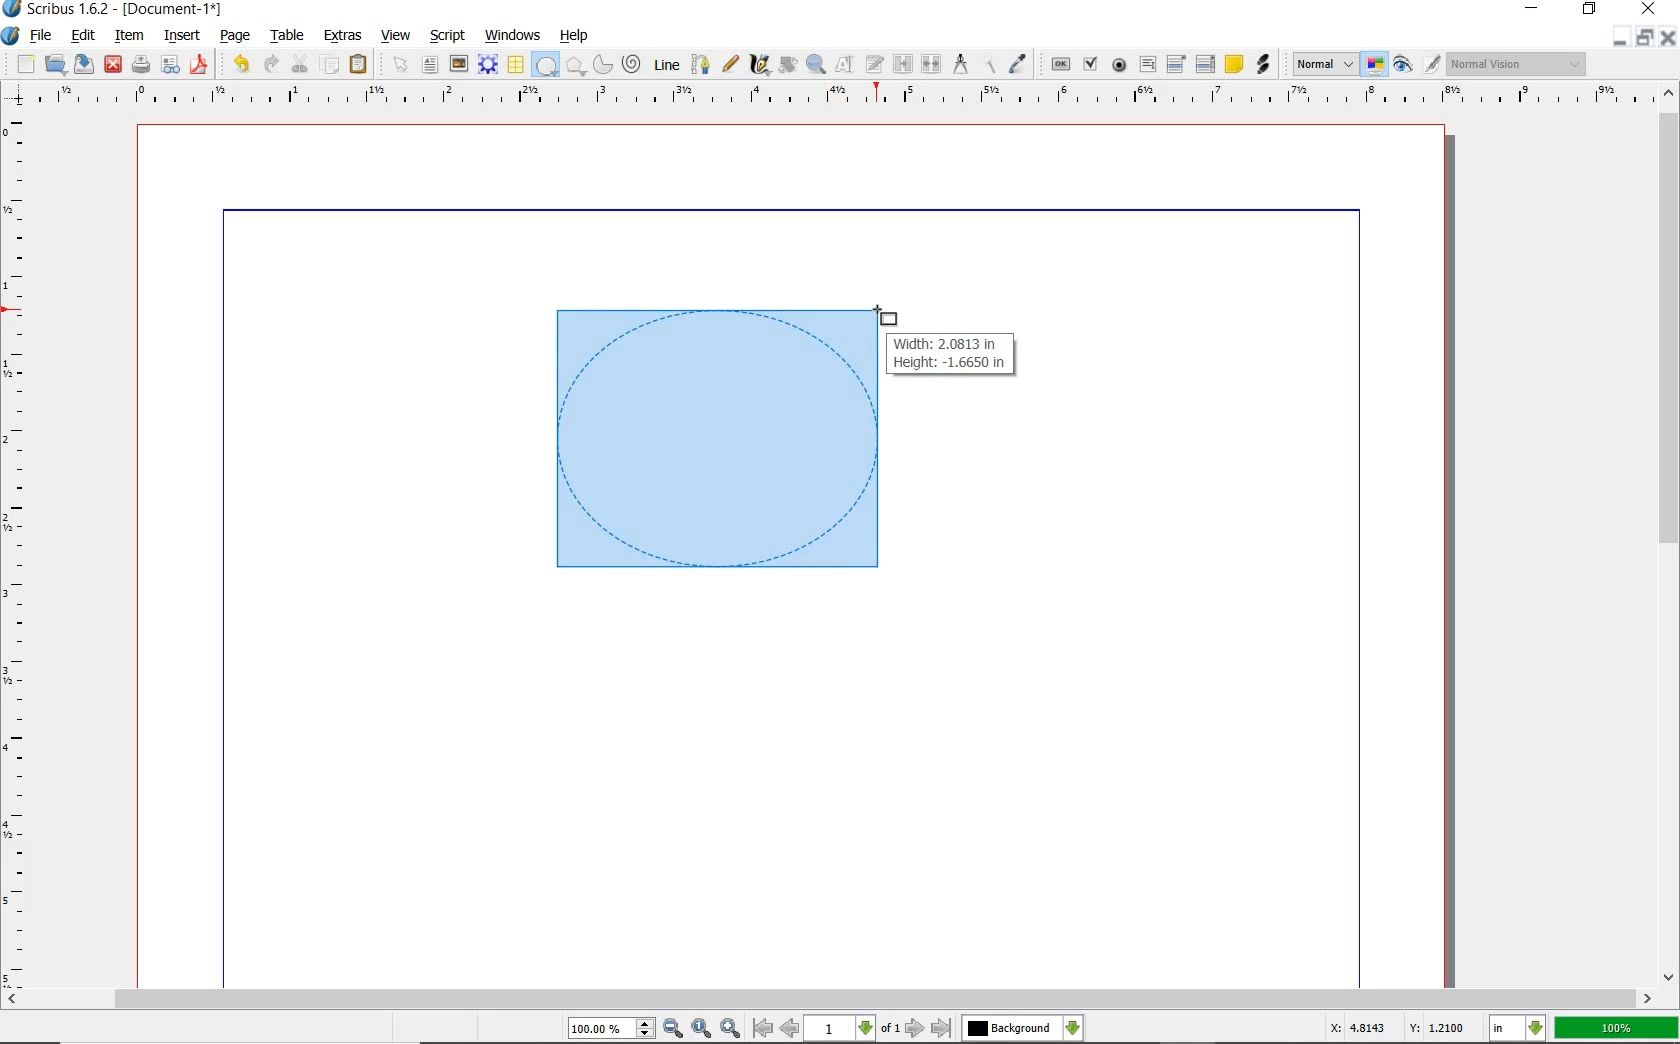  I want to click on TOGGLE COLOR MANAGEMENT SYSTEM, so click(1376, 64).